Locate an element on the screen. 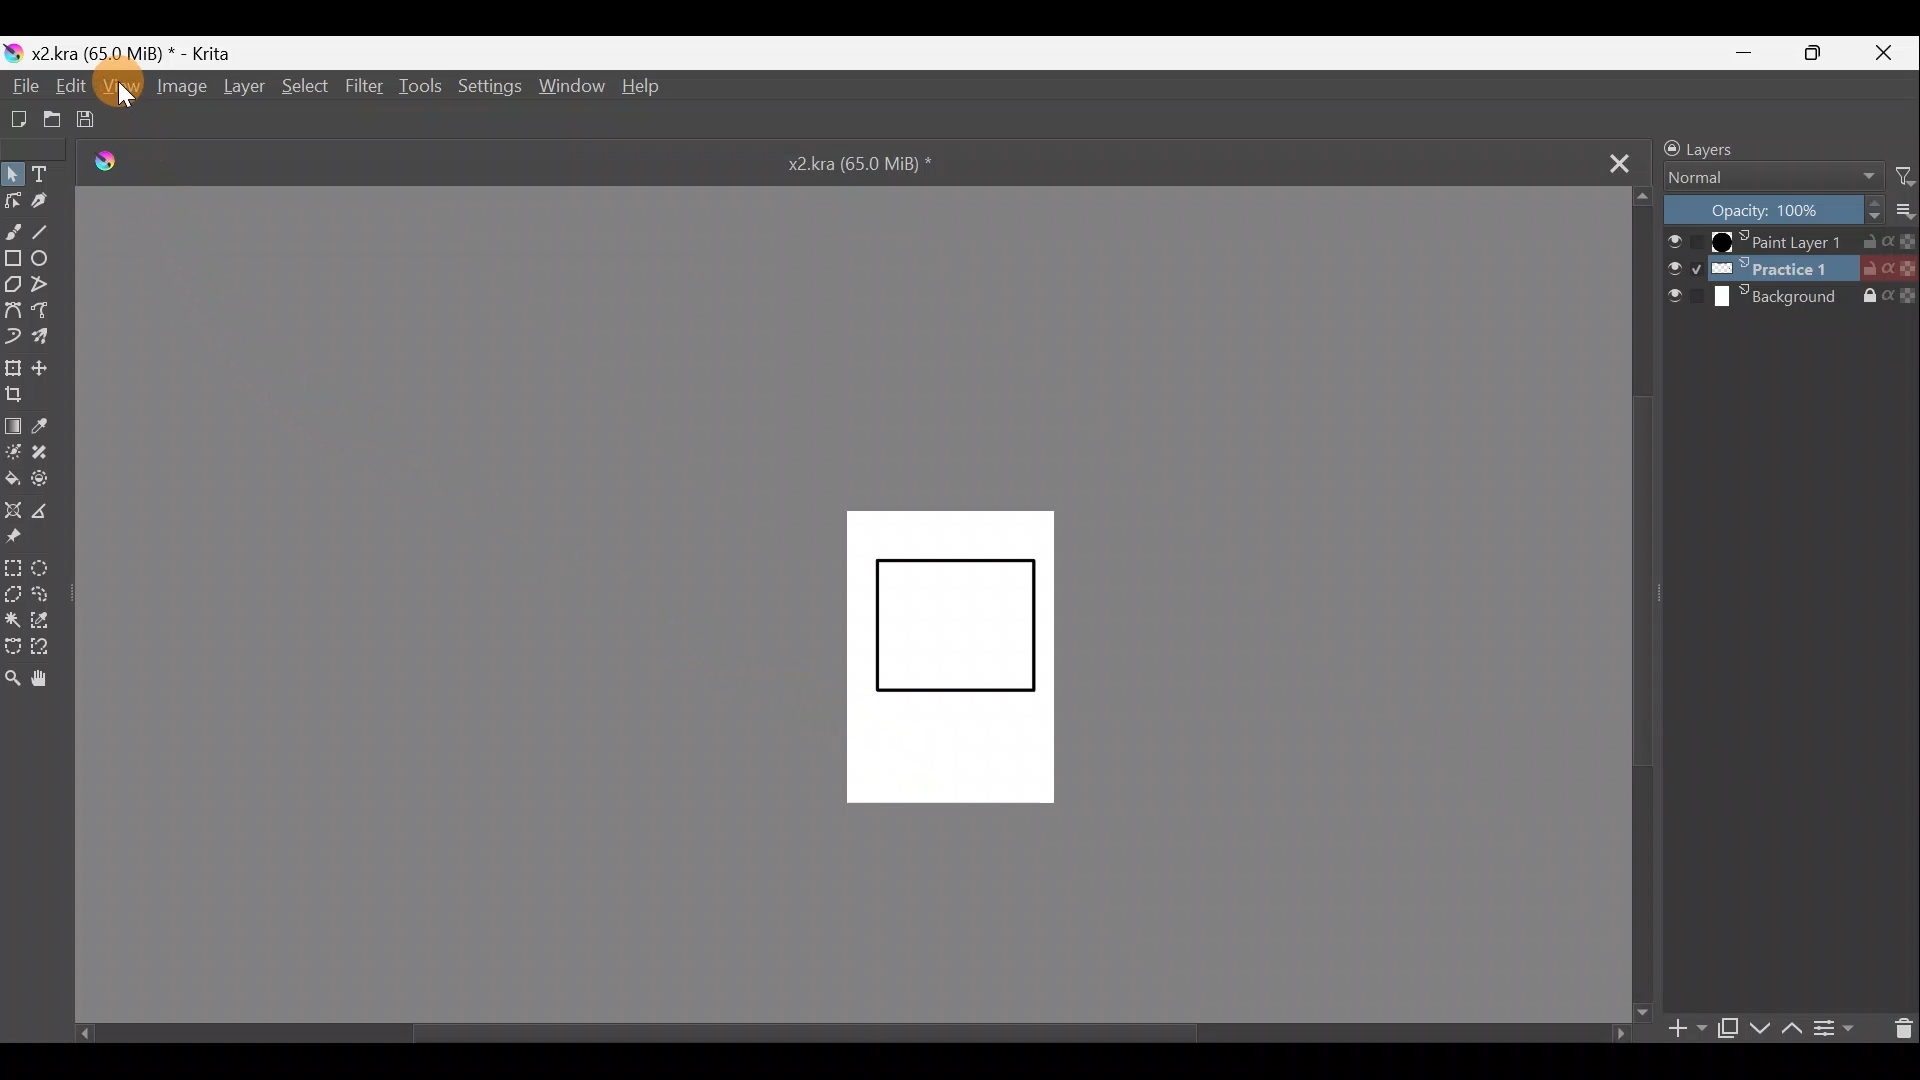 The height and width of the screenshot is (1080, 1920). Opacity: 100% is located at coordinates (1771, 208).